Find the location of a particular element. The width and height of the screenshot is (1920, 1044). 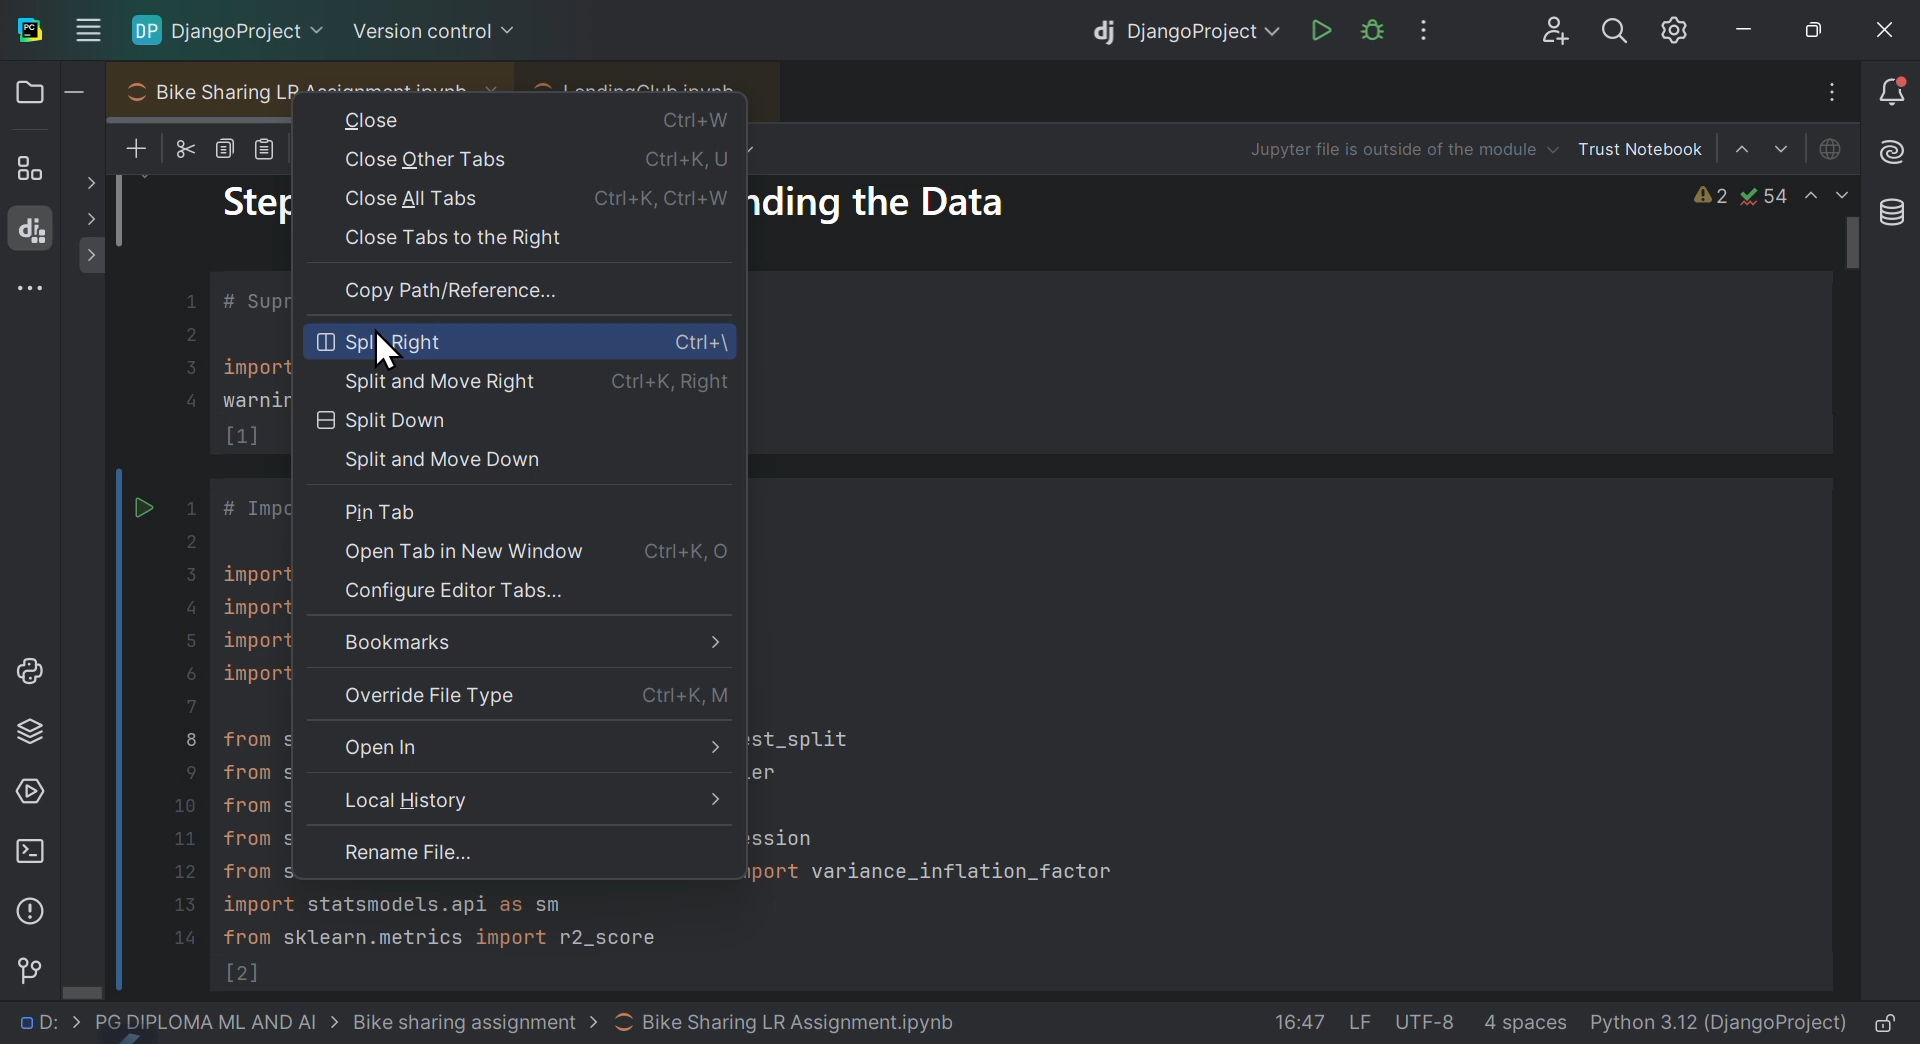

Rename file is located at coordinates (447, 852).